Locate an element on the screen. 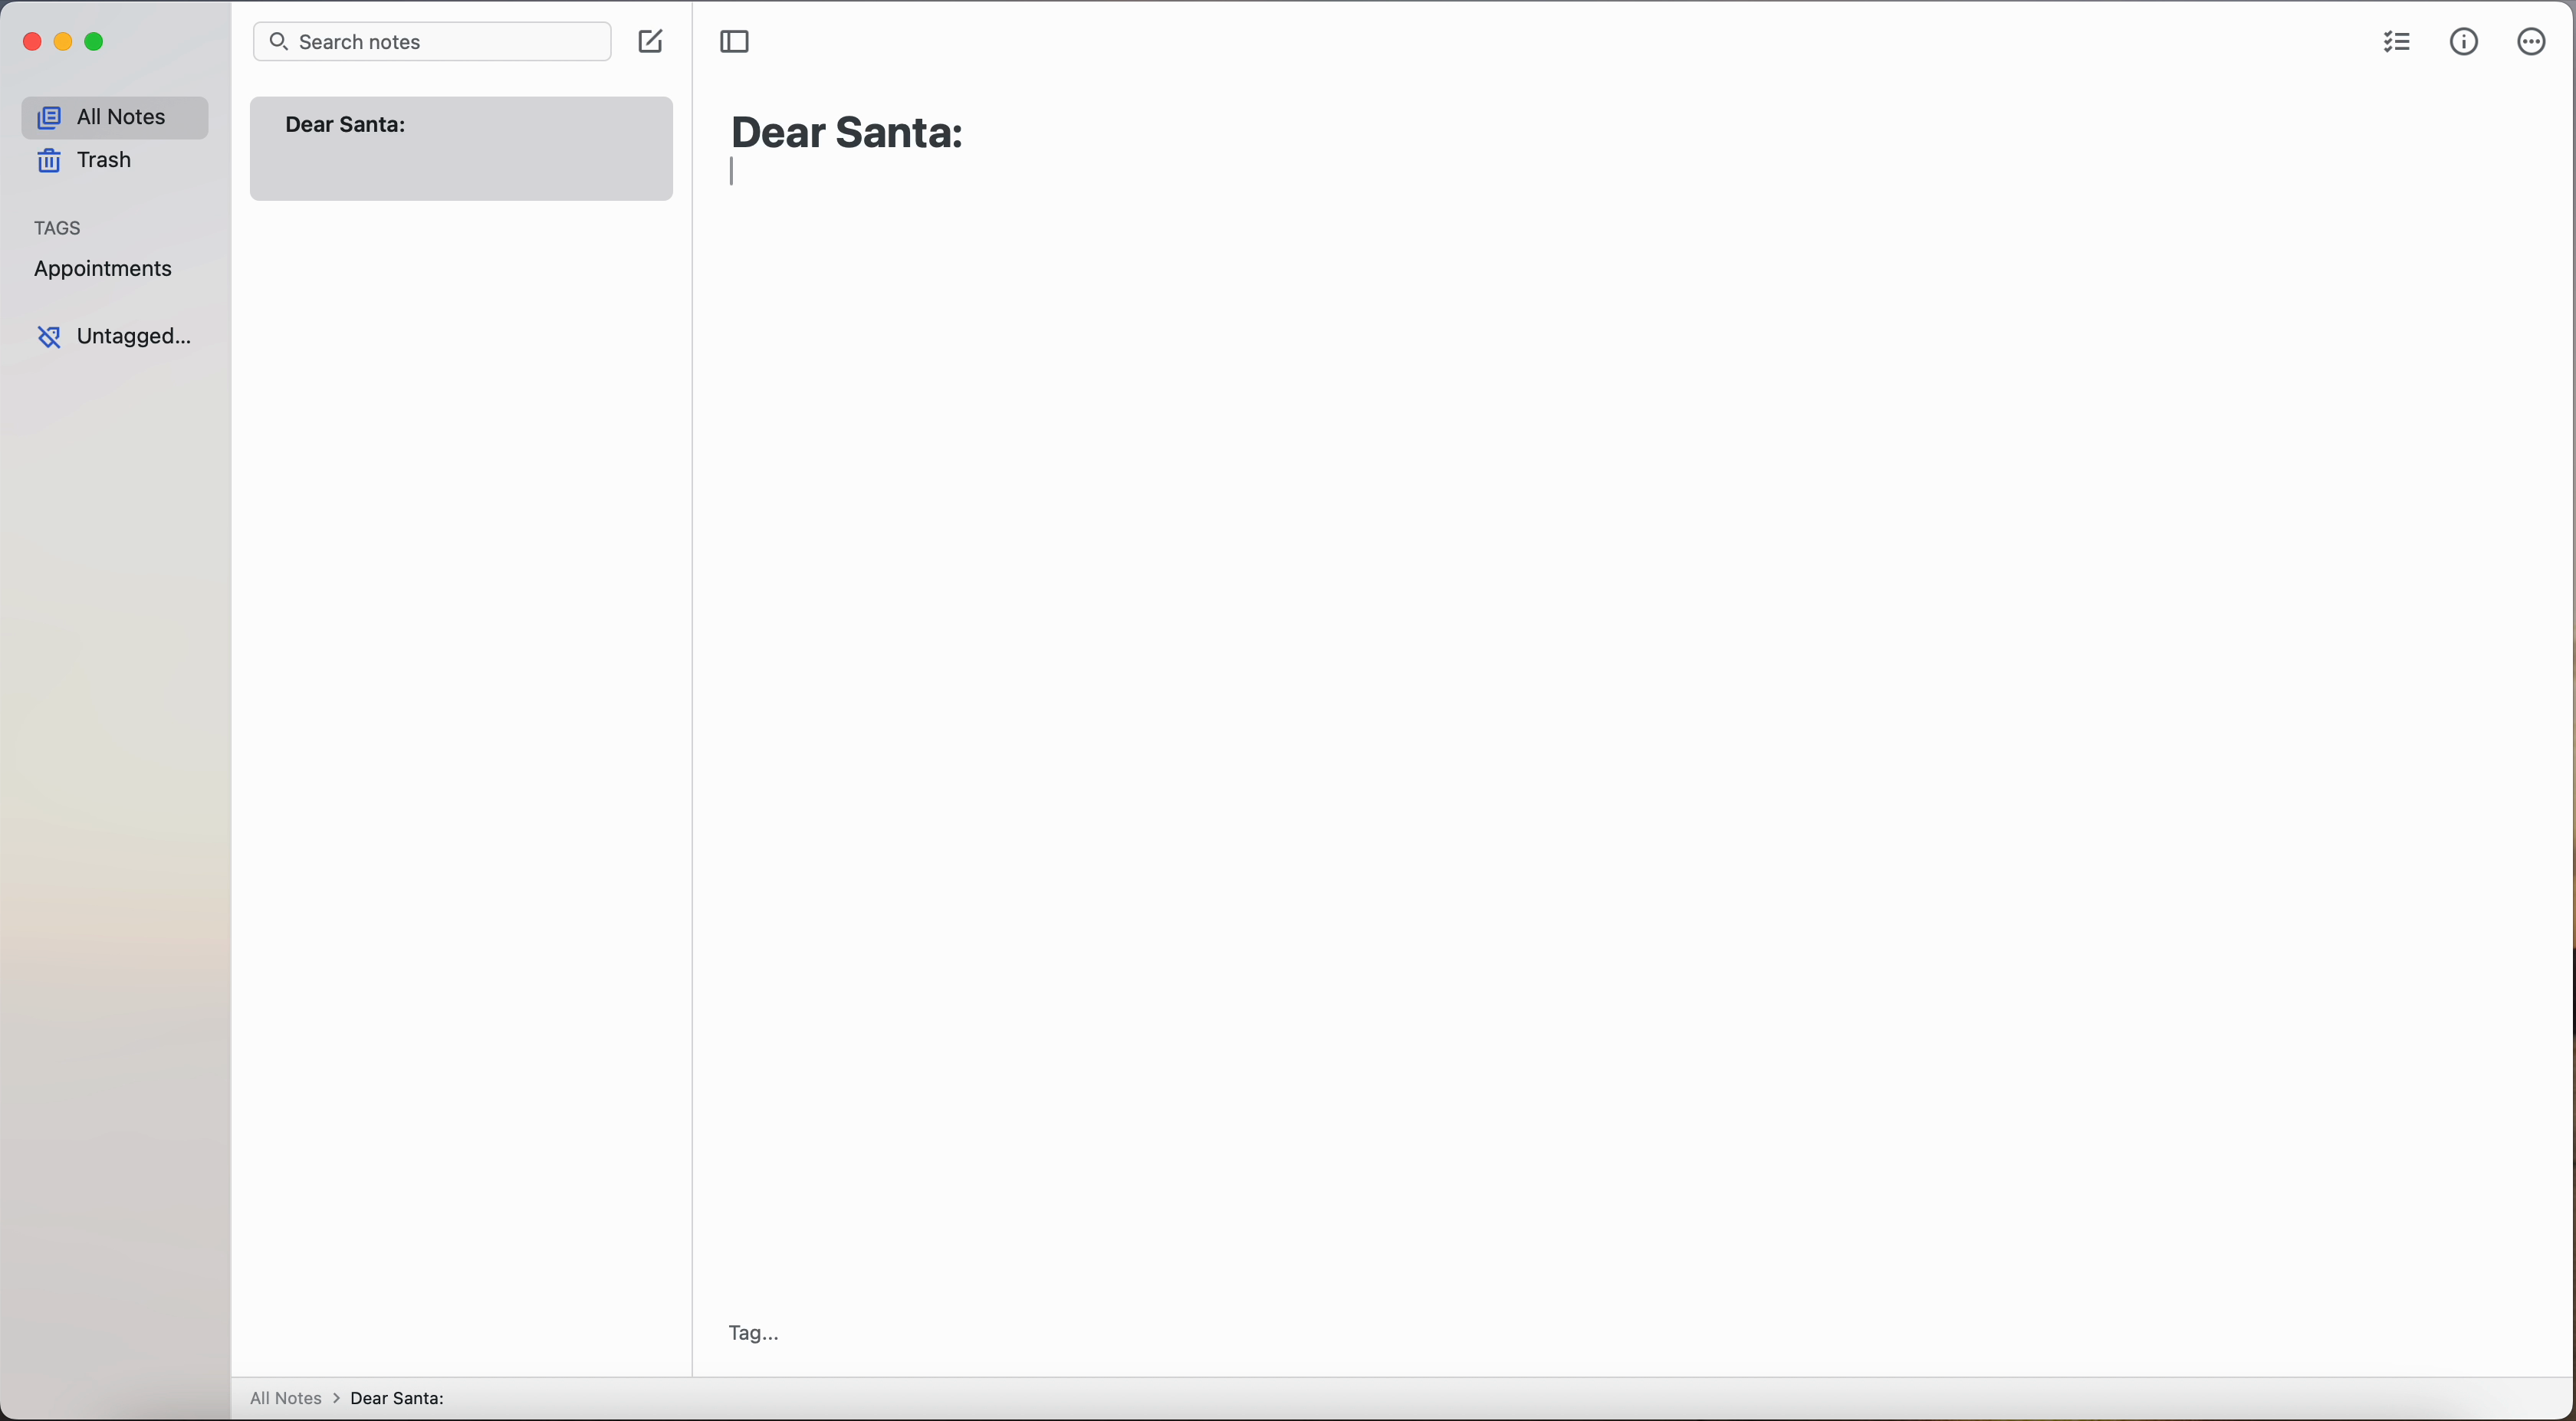  metrics is located at coordinates (2466, 42).